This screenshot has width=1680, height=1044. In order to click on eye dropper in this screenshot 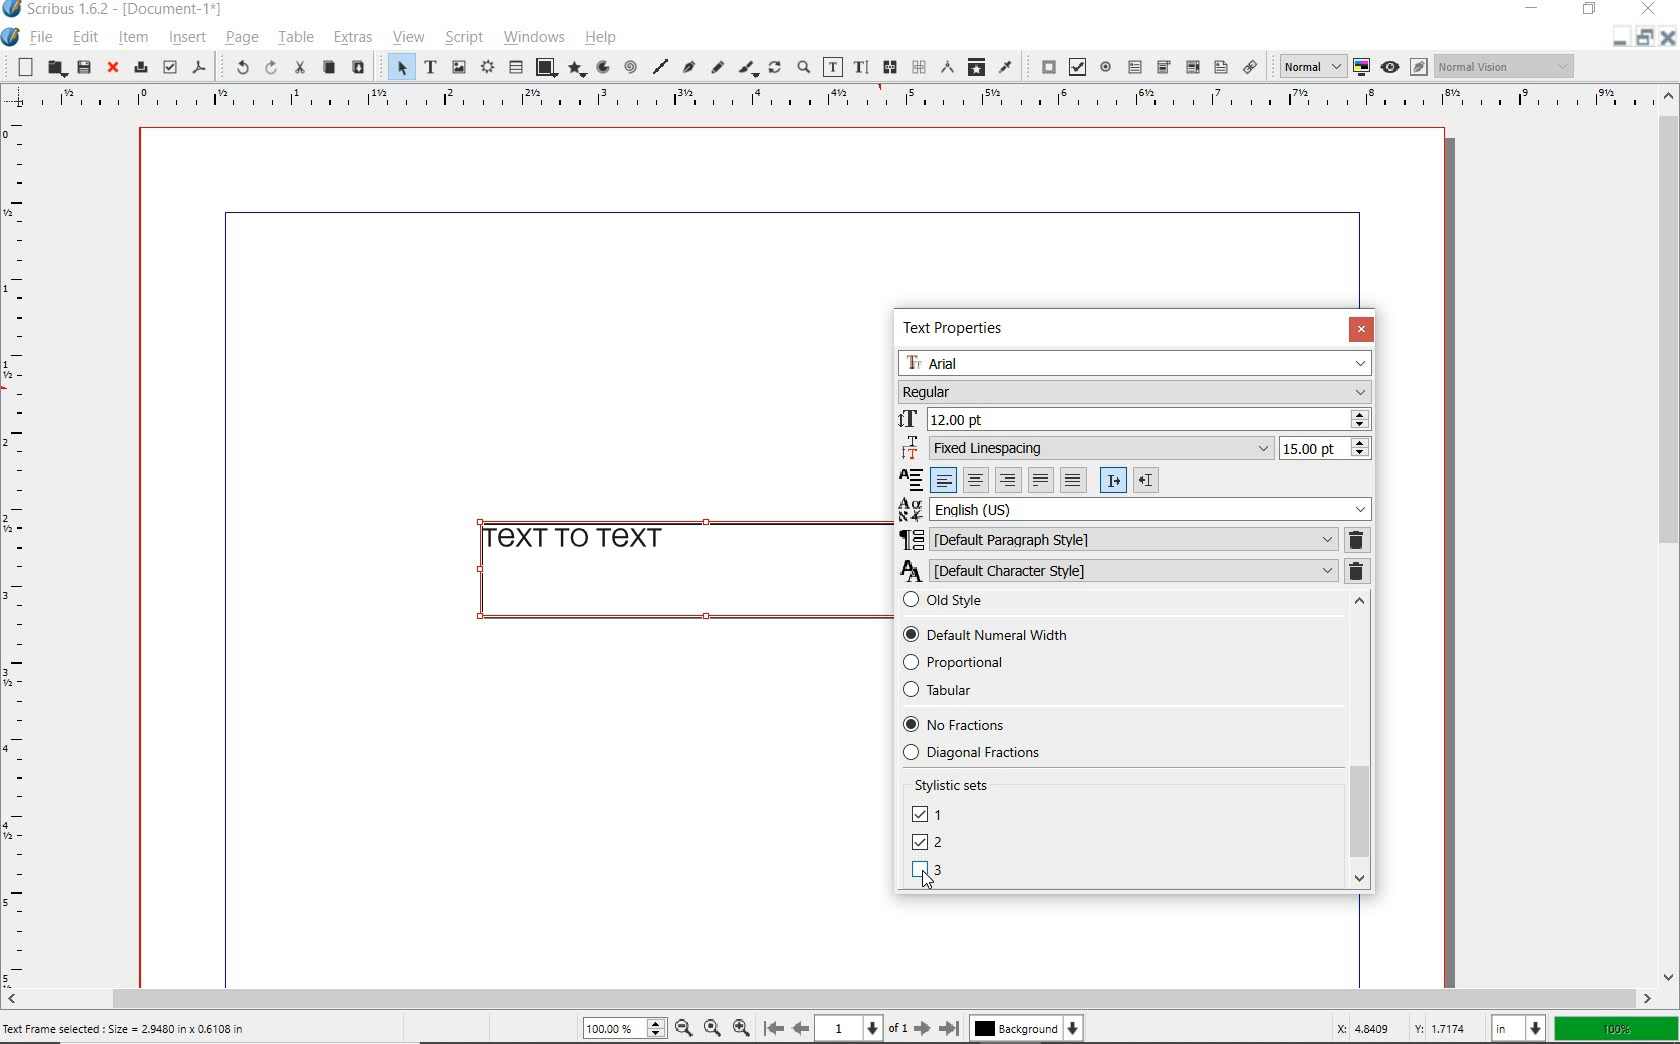, I will do `click(1006, 66)`.